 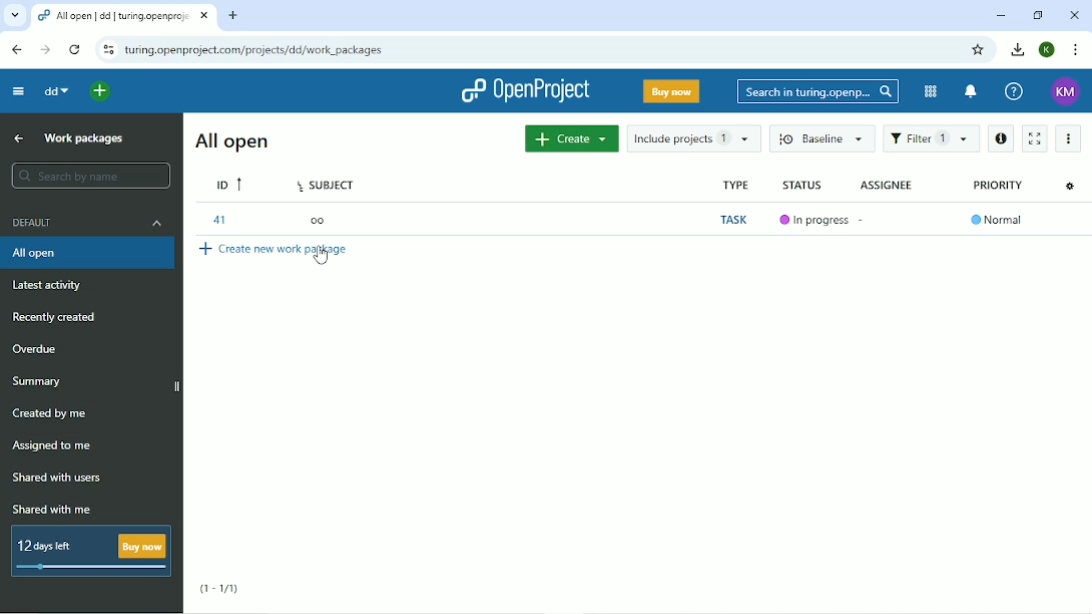 What do you see at coordinates (76, 49) in the screenshot?
I see `Reload this page` at bounding box center [76, 49].